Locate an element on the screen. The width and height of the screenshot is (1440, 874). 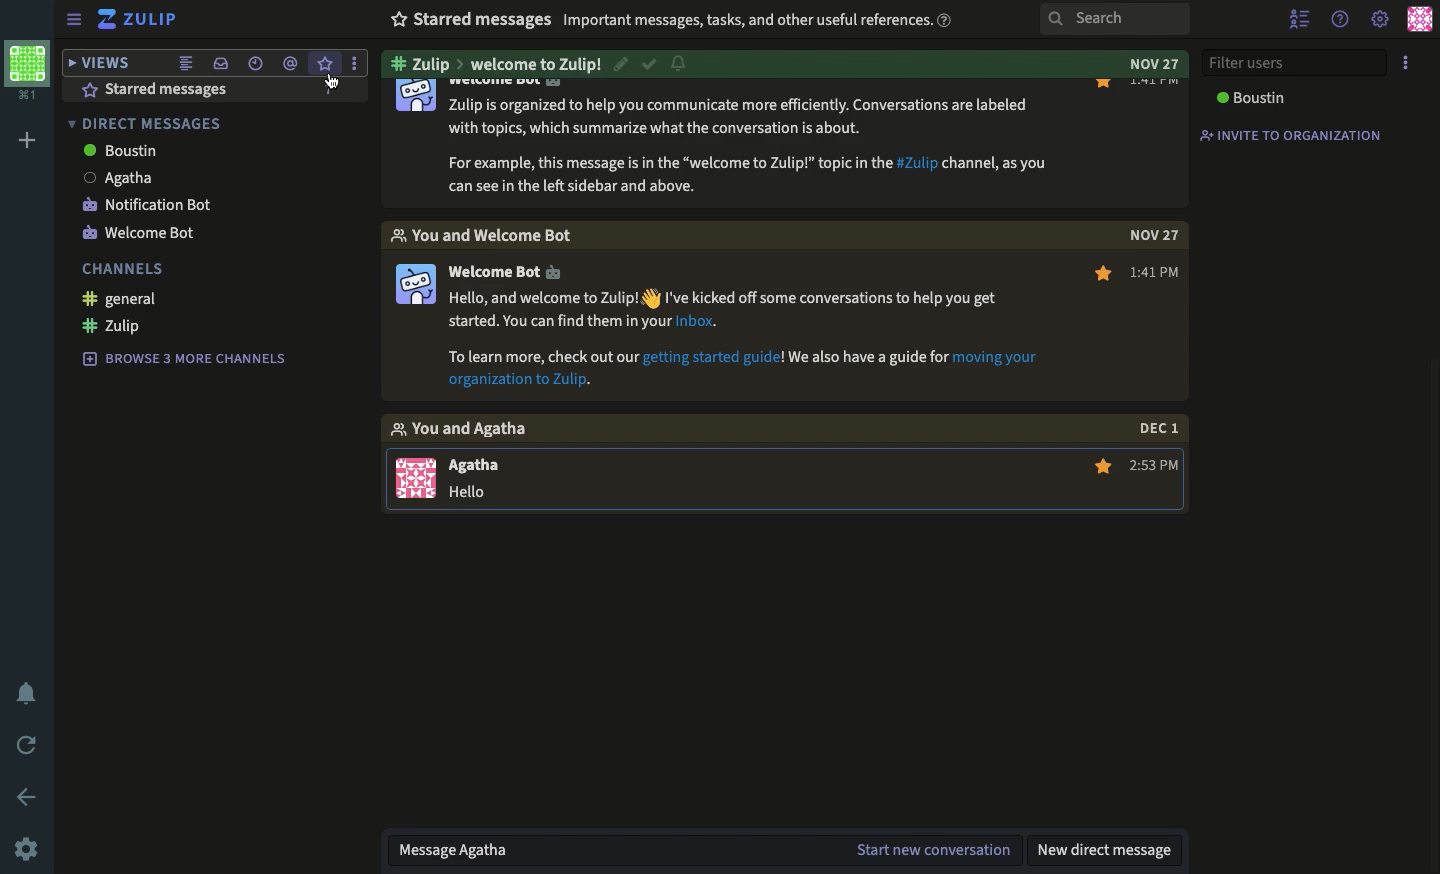
you and Agatha is located at coordinates (474, 430).